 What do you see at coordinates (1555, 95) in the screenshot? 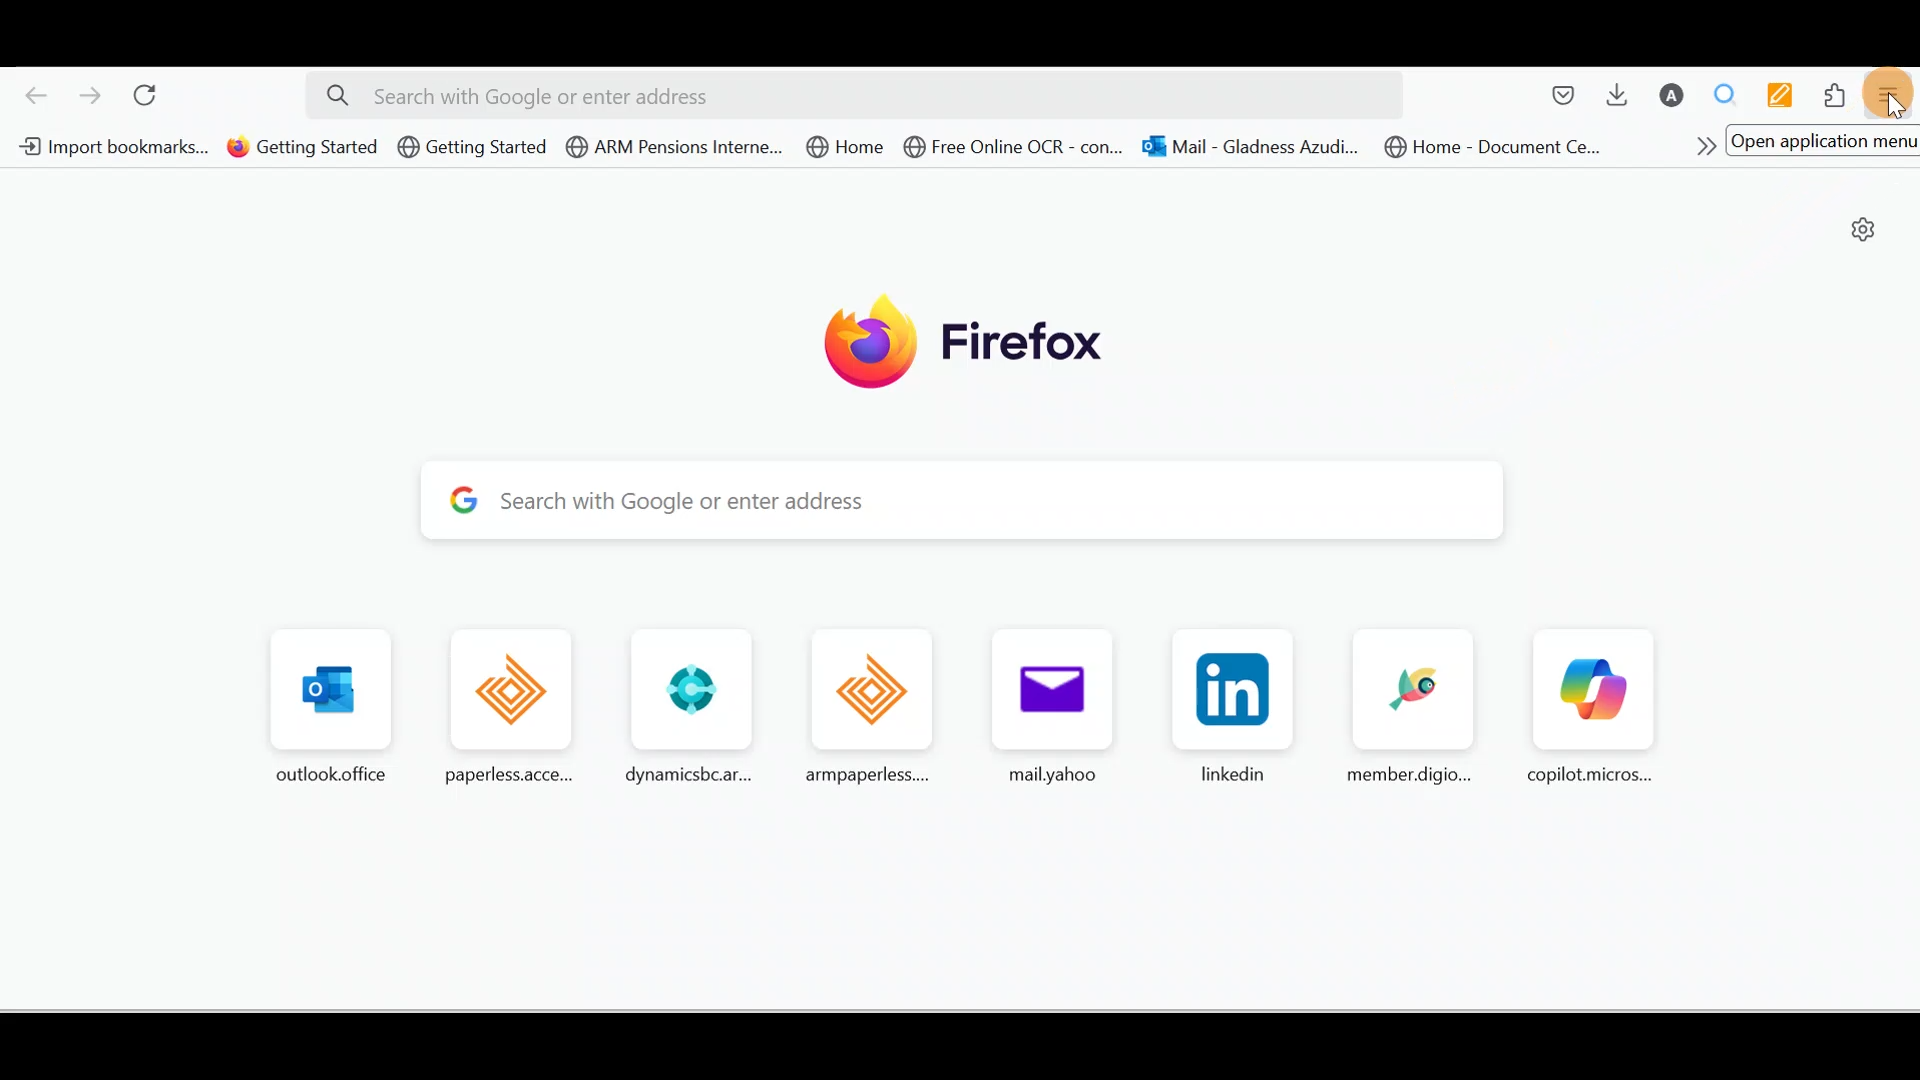
I see `Save to pocket` at bounding box center [1555, 95].